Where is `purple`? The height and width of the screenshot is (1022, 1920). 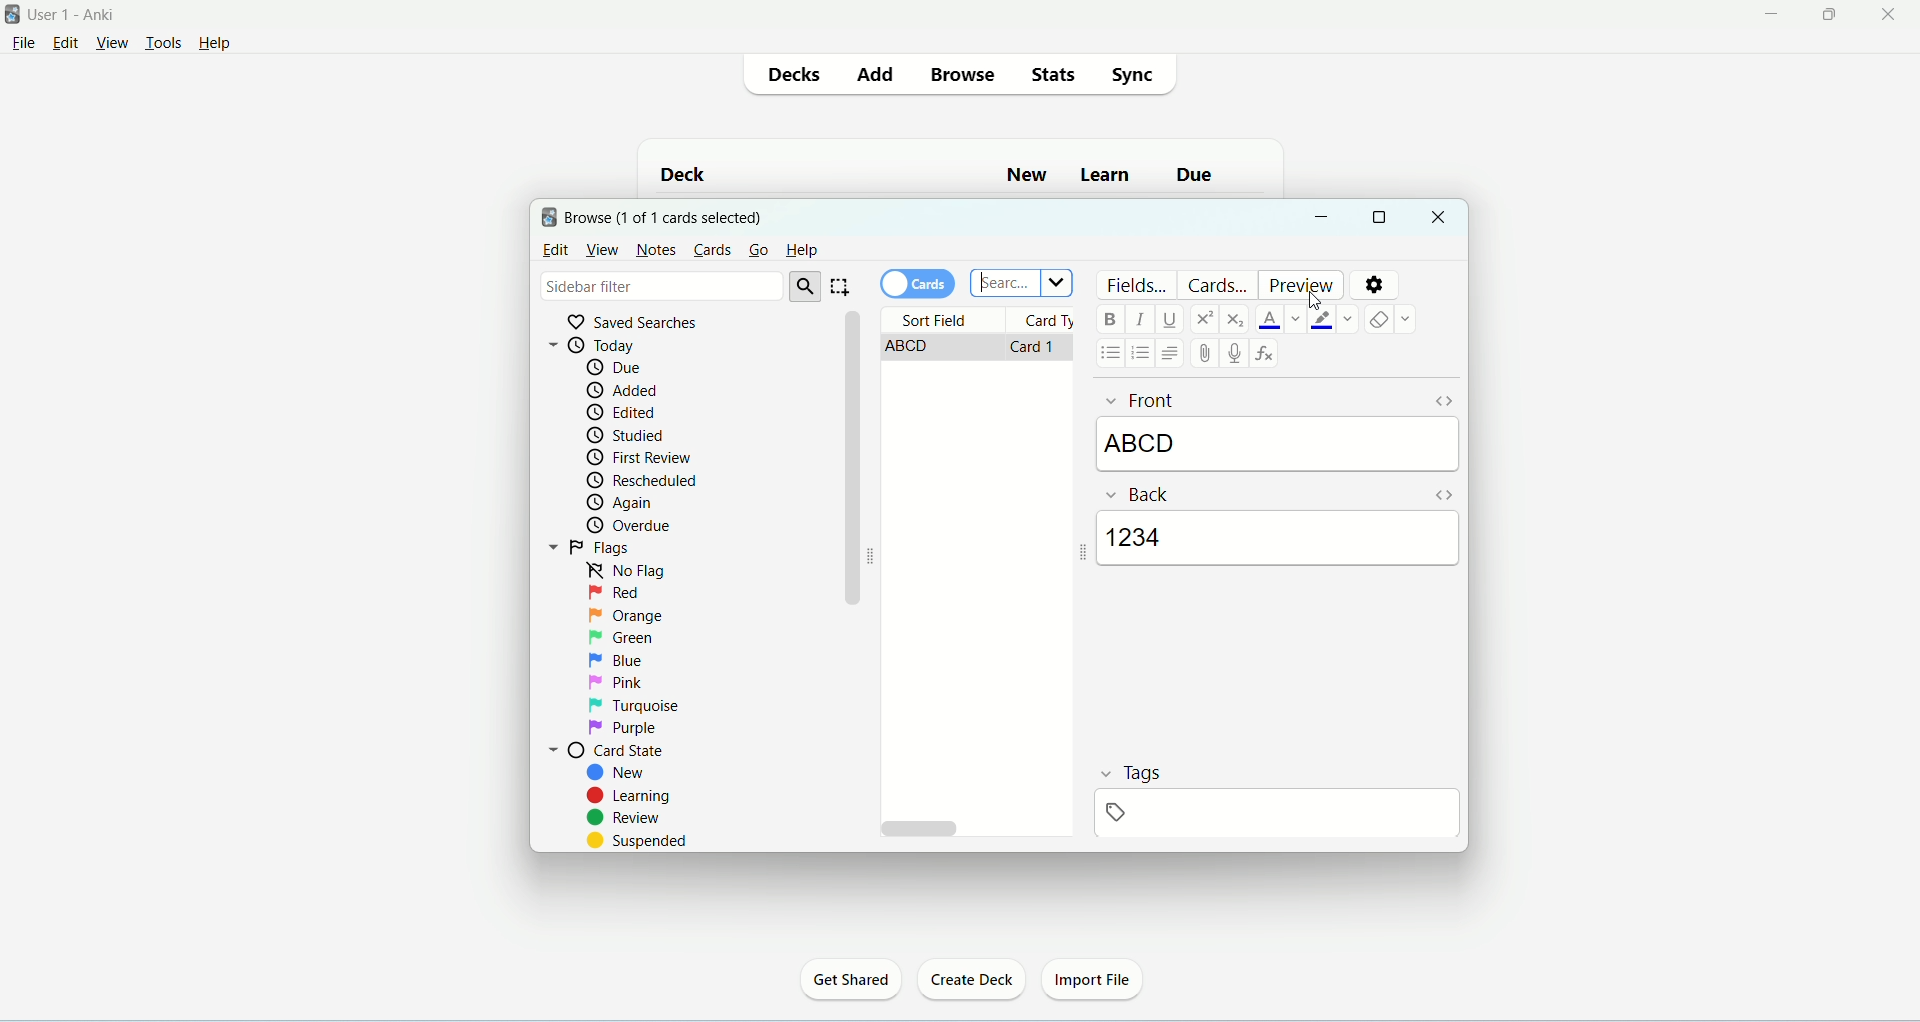 purple is located at coordinates (621, 730).